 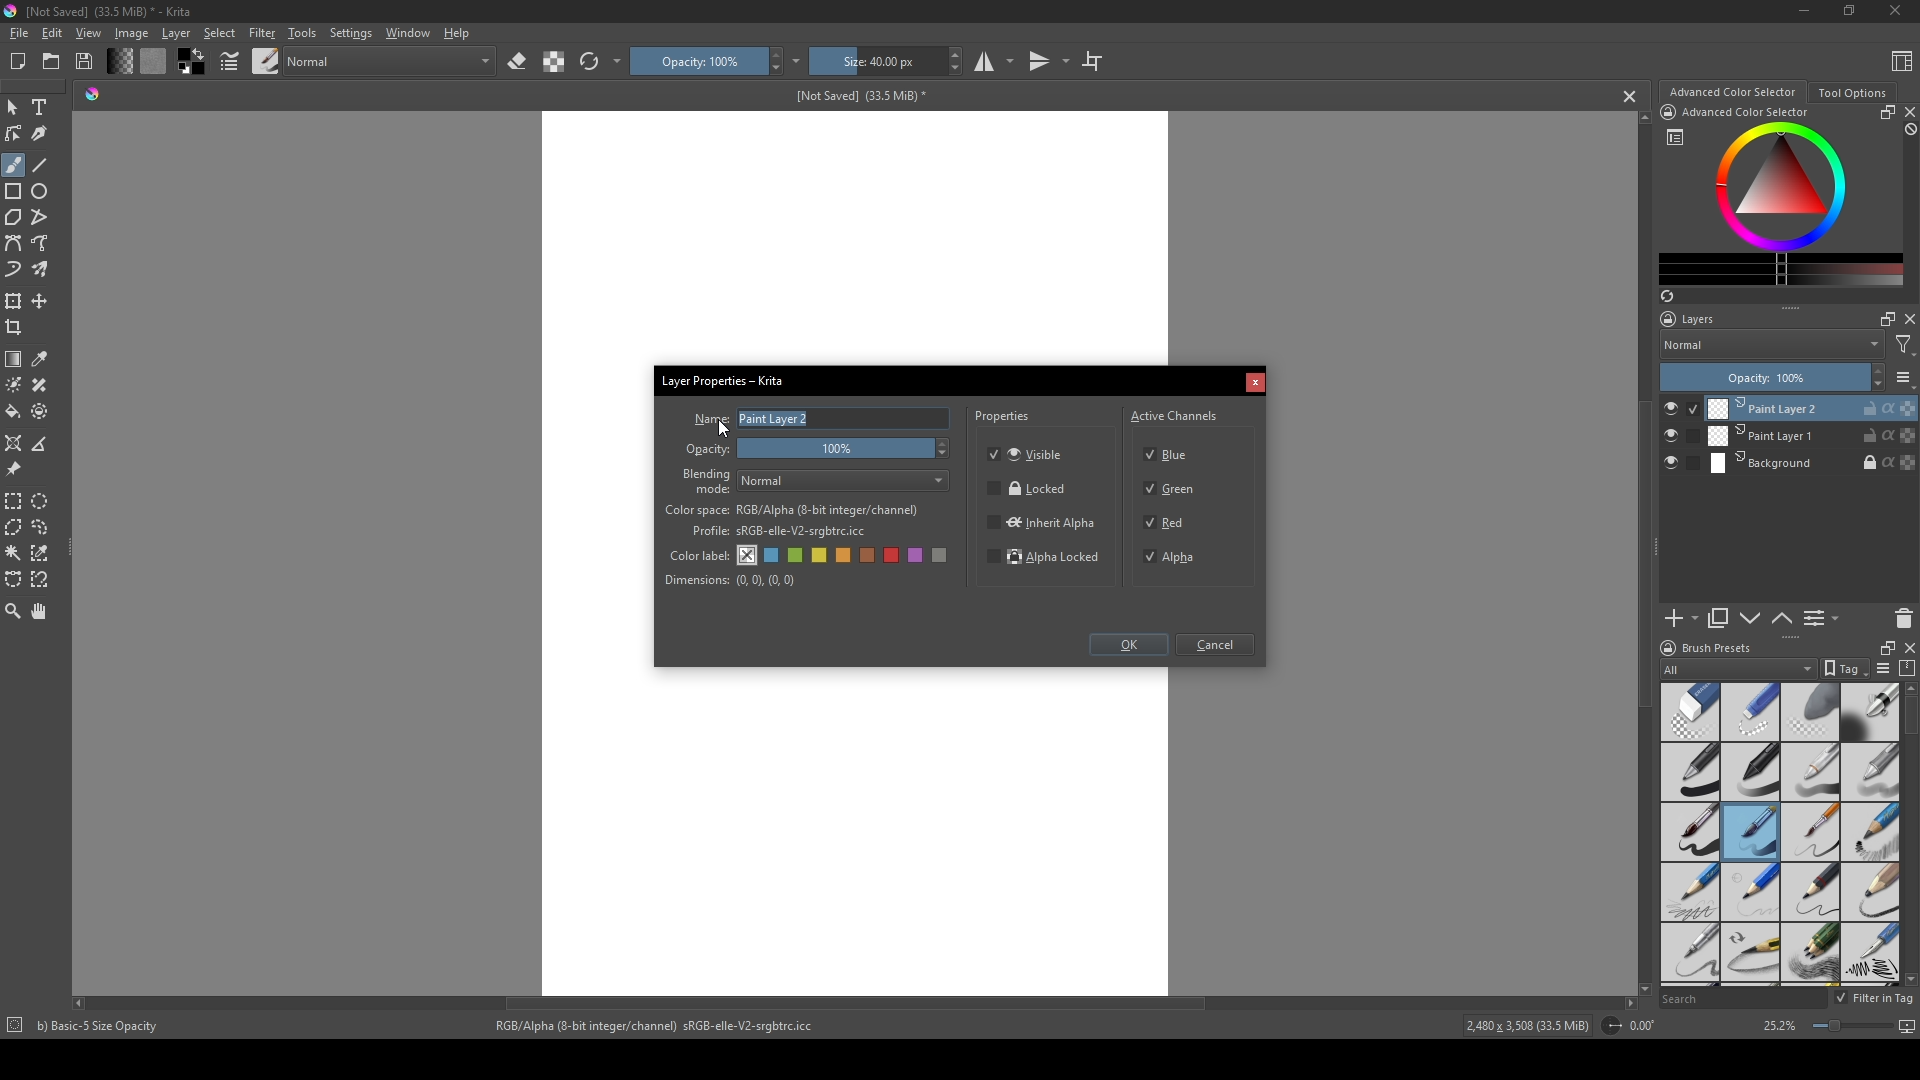 I want to click on Opacity: 100%, so click(x=1760, y=378).